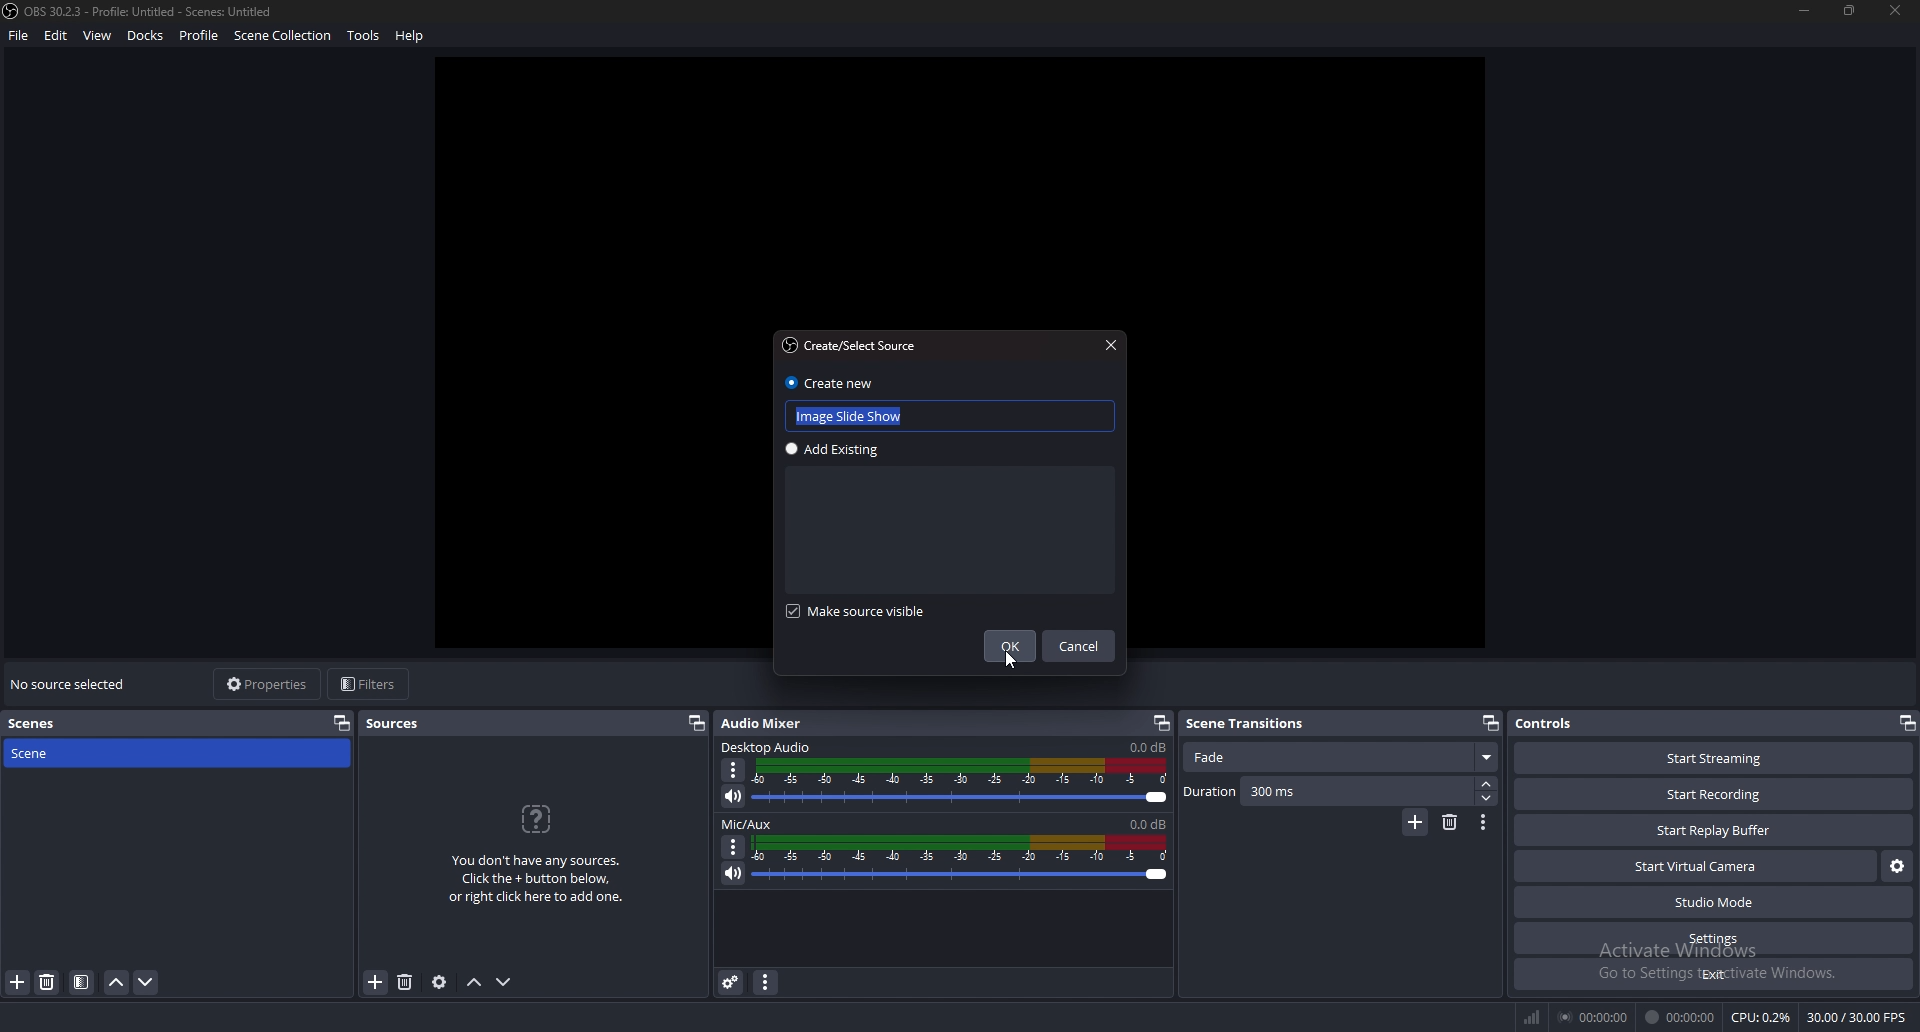  I want to click on start replay buffer, so click(1715, 830).